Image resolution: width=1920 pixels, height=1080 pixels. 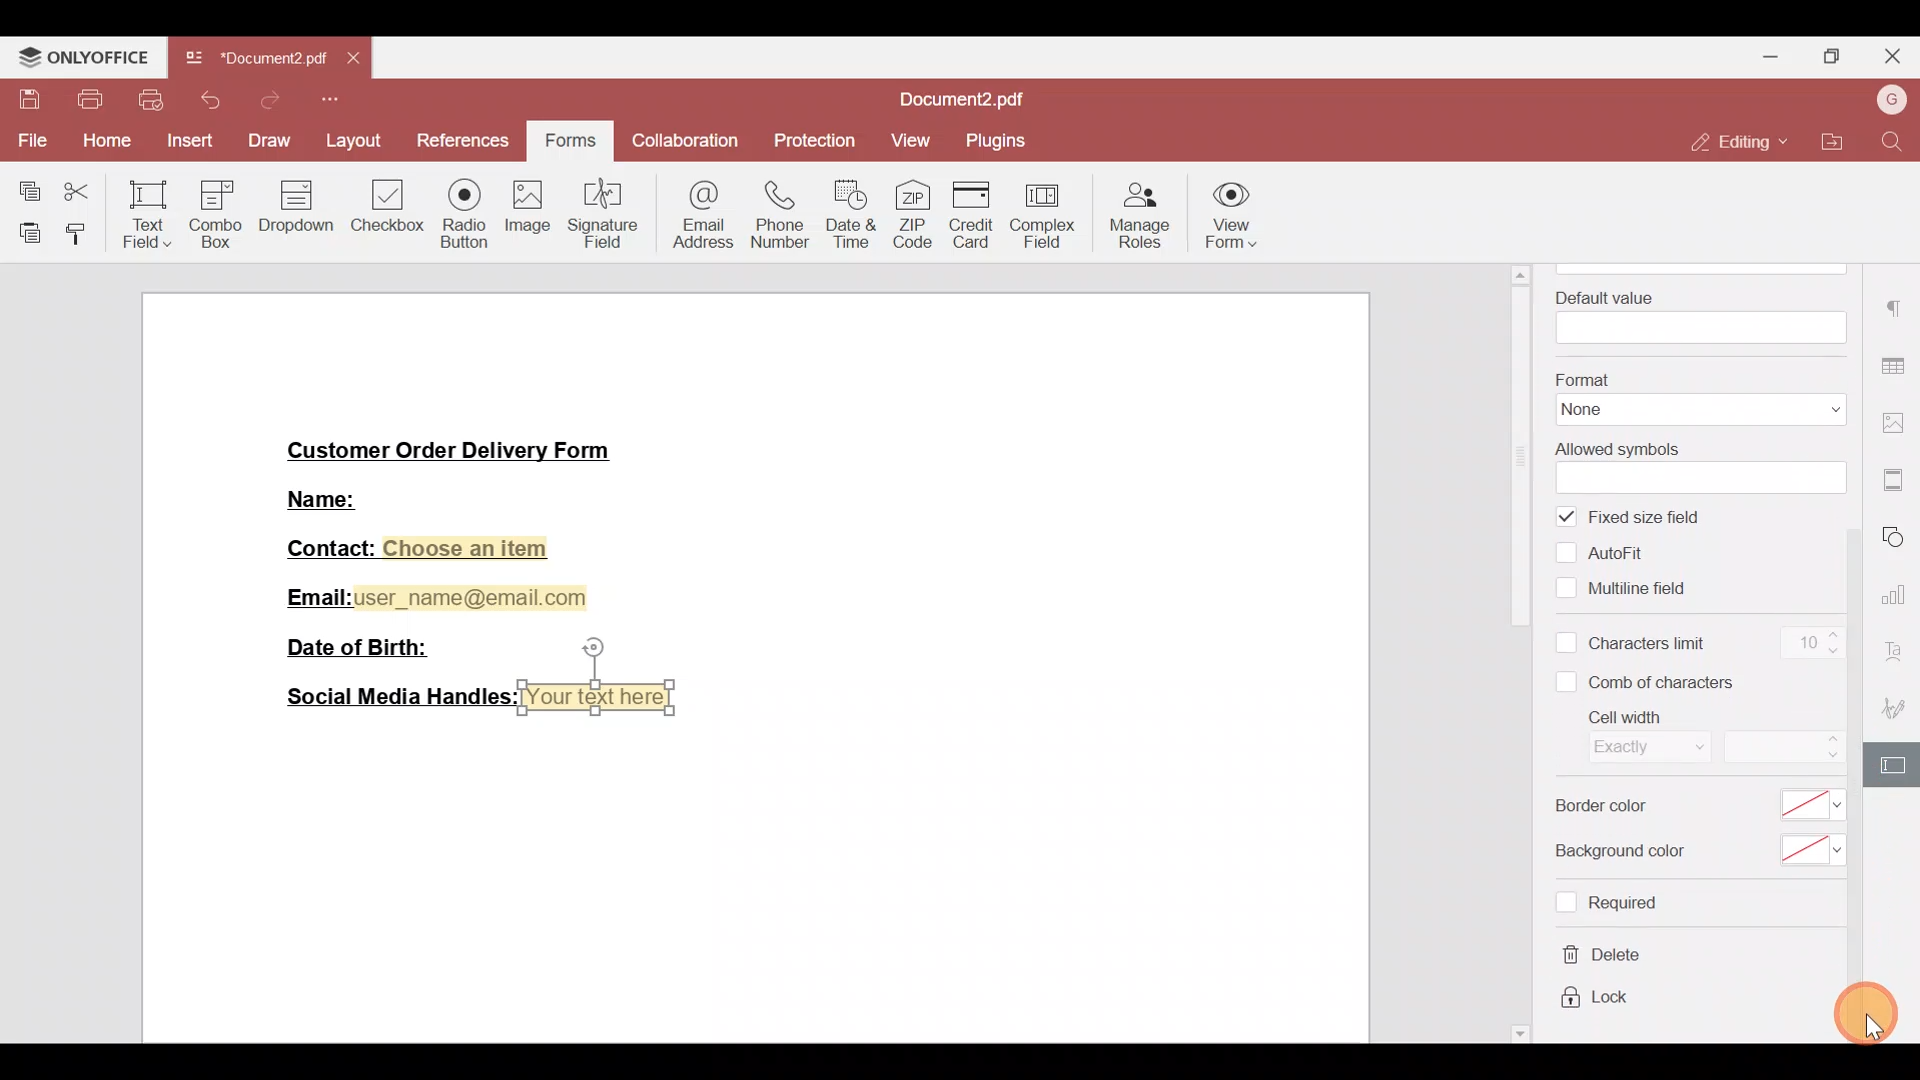 I want to click on Text field, so click(x=141, y=216).